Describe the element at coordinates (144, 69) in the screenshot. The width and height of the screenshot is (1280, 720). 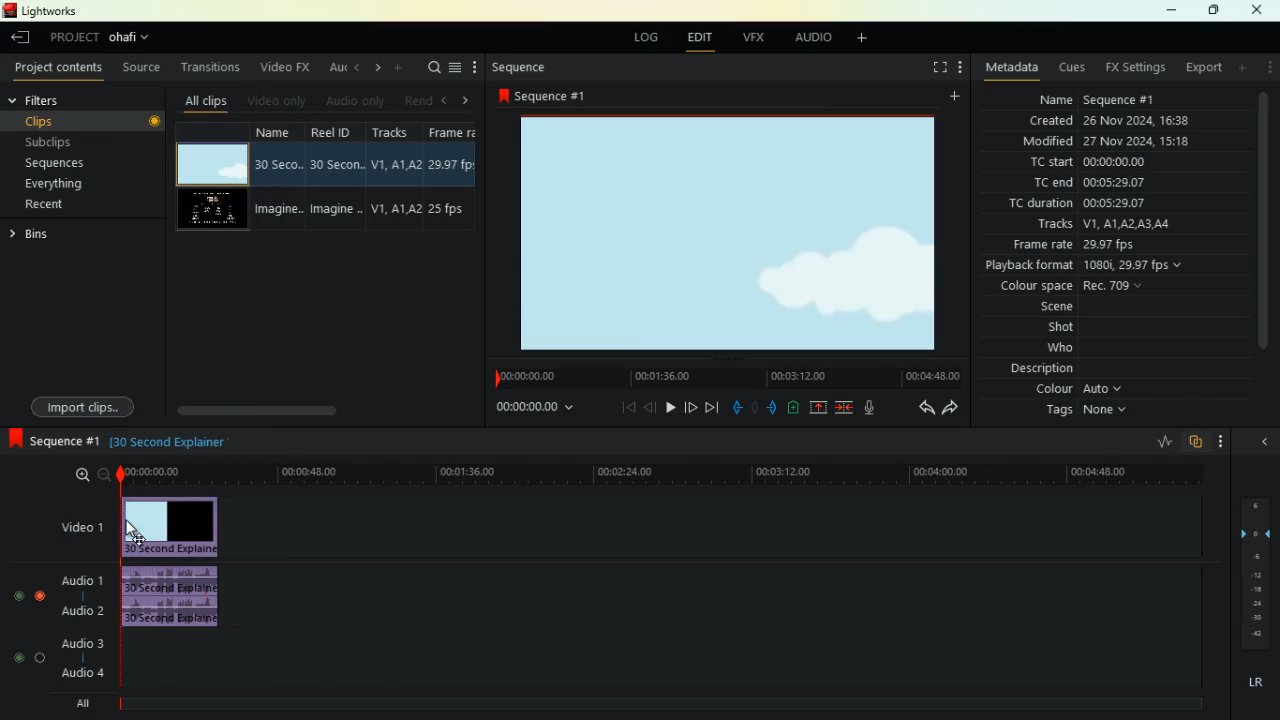
I see `source` at that location.